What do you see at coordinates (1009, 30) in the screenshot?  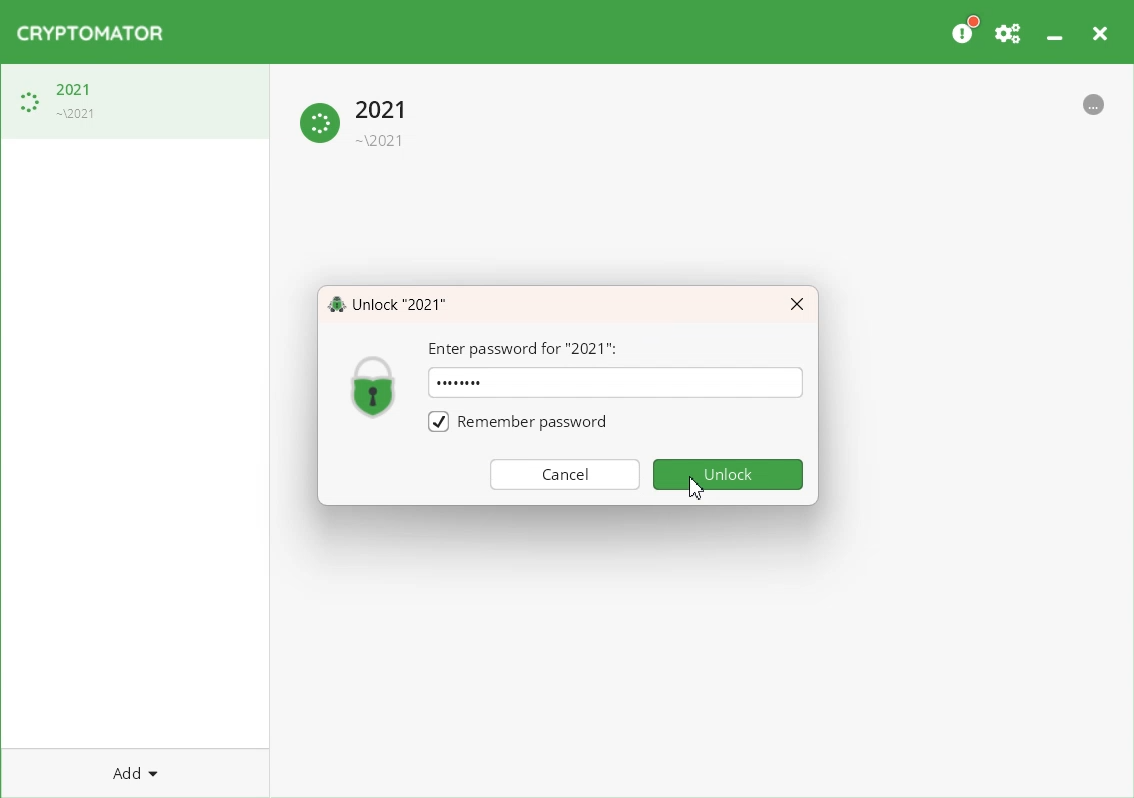 I see `Preferences` at bounding box center [1009, 30].